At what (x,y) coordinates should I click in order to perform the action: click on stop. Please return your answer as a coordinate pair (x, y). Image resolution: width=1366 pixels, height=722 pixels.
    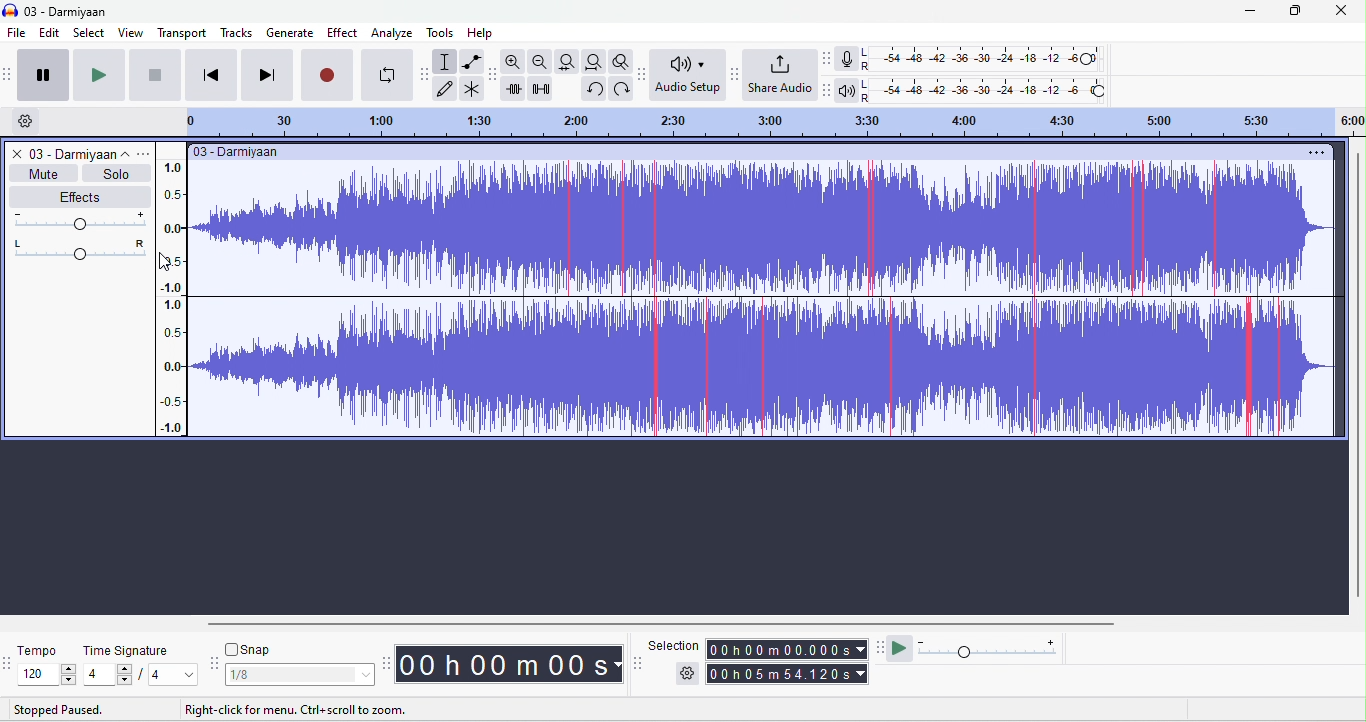
    Looking at the image, I should click on (155, 74).